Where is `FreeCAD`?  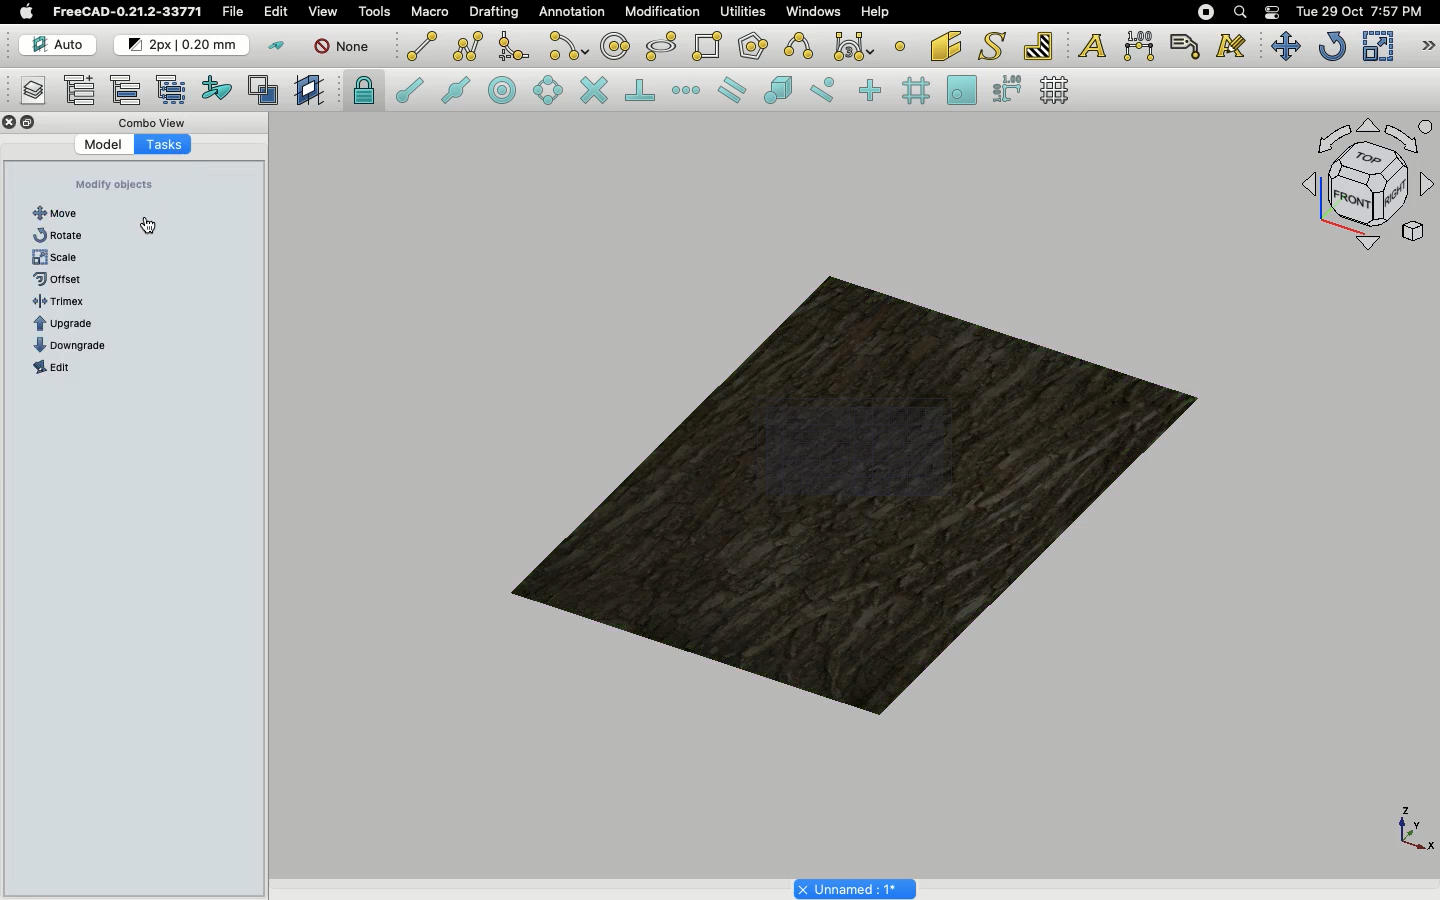 FreeCAD is located at coordinates (129, 12).